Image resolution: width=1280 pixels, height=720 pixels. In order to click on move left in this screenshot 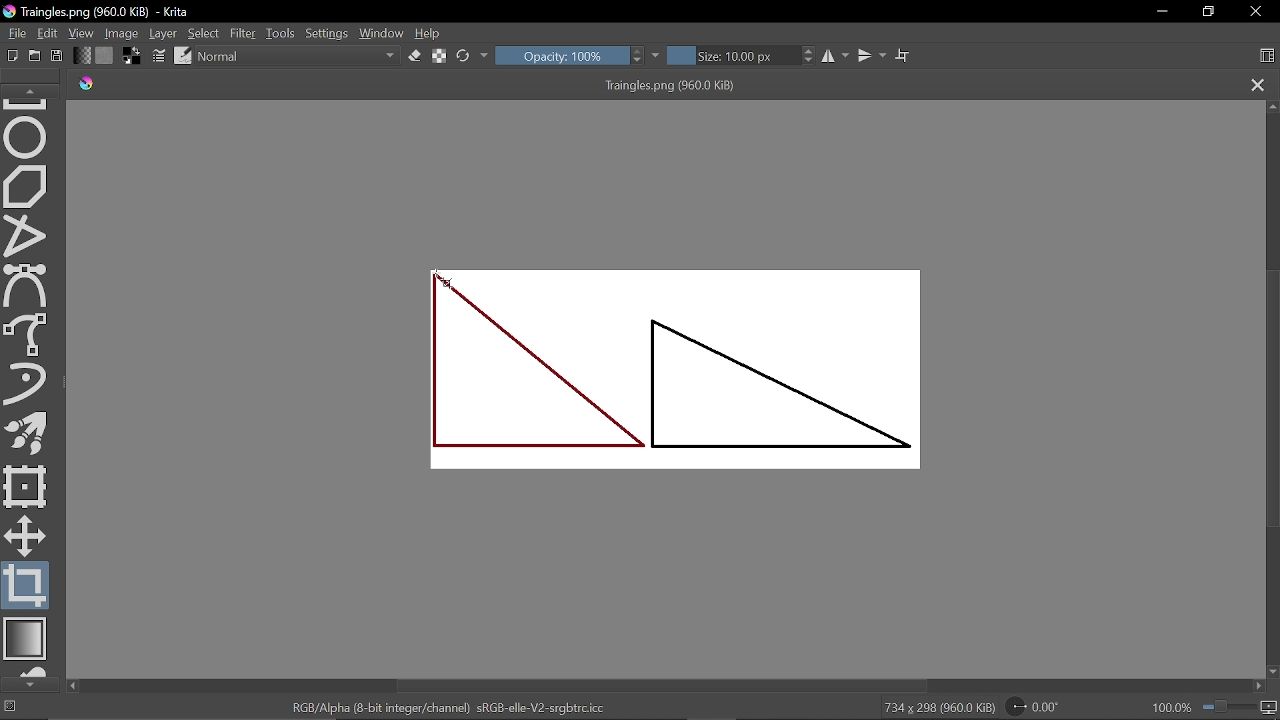, I will do `click(72, 686)`.